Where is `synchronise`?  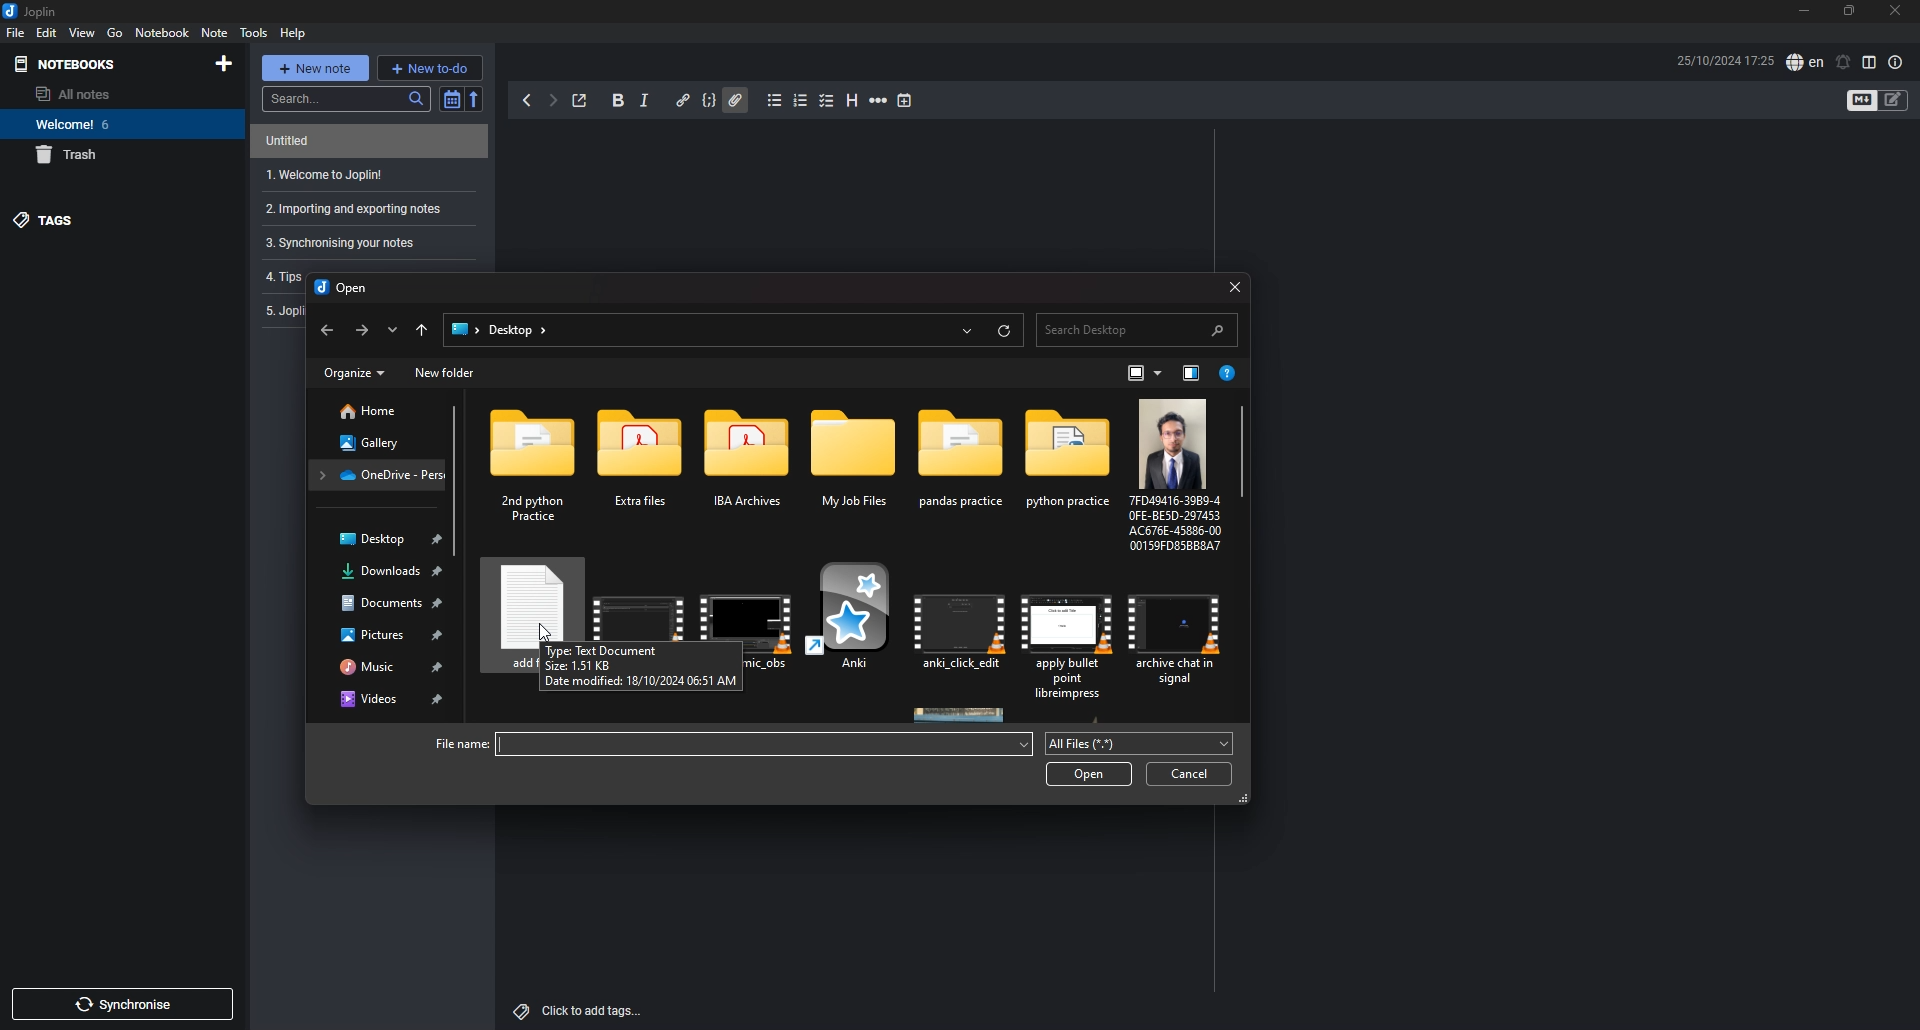
synchronise is located at coordinates (121, 1004).